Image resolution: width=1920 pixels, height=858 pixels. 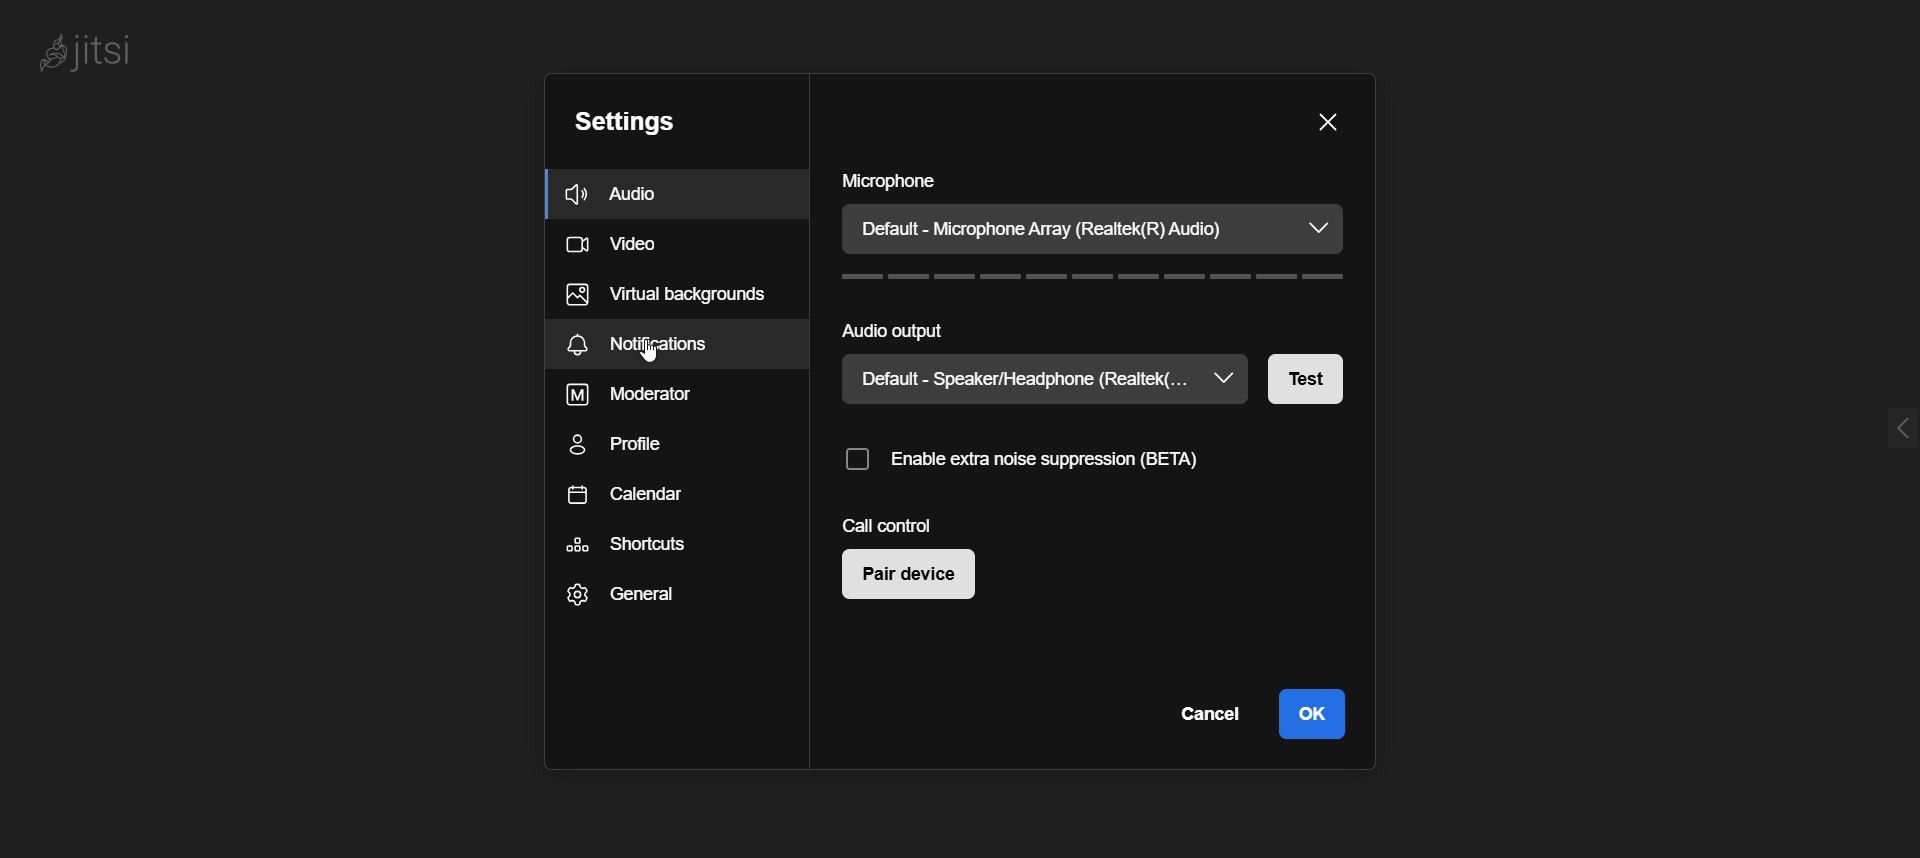 I want to click on Shortcuts, so click(x=631, y=543).